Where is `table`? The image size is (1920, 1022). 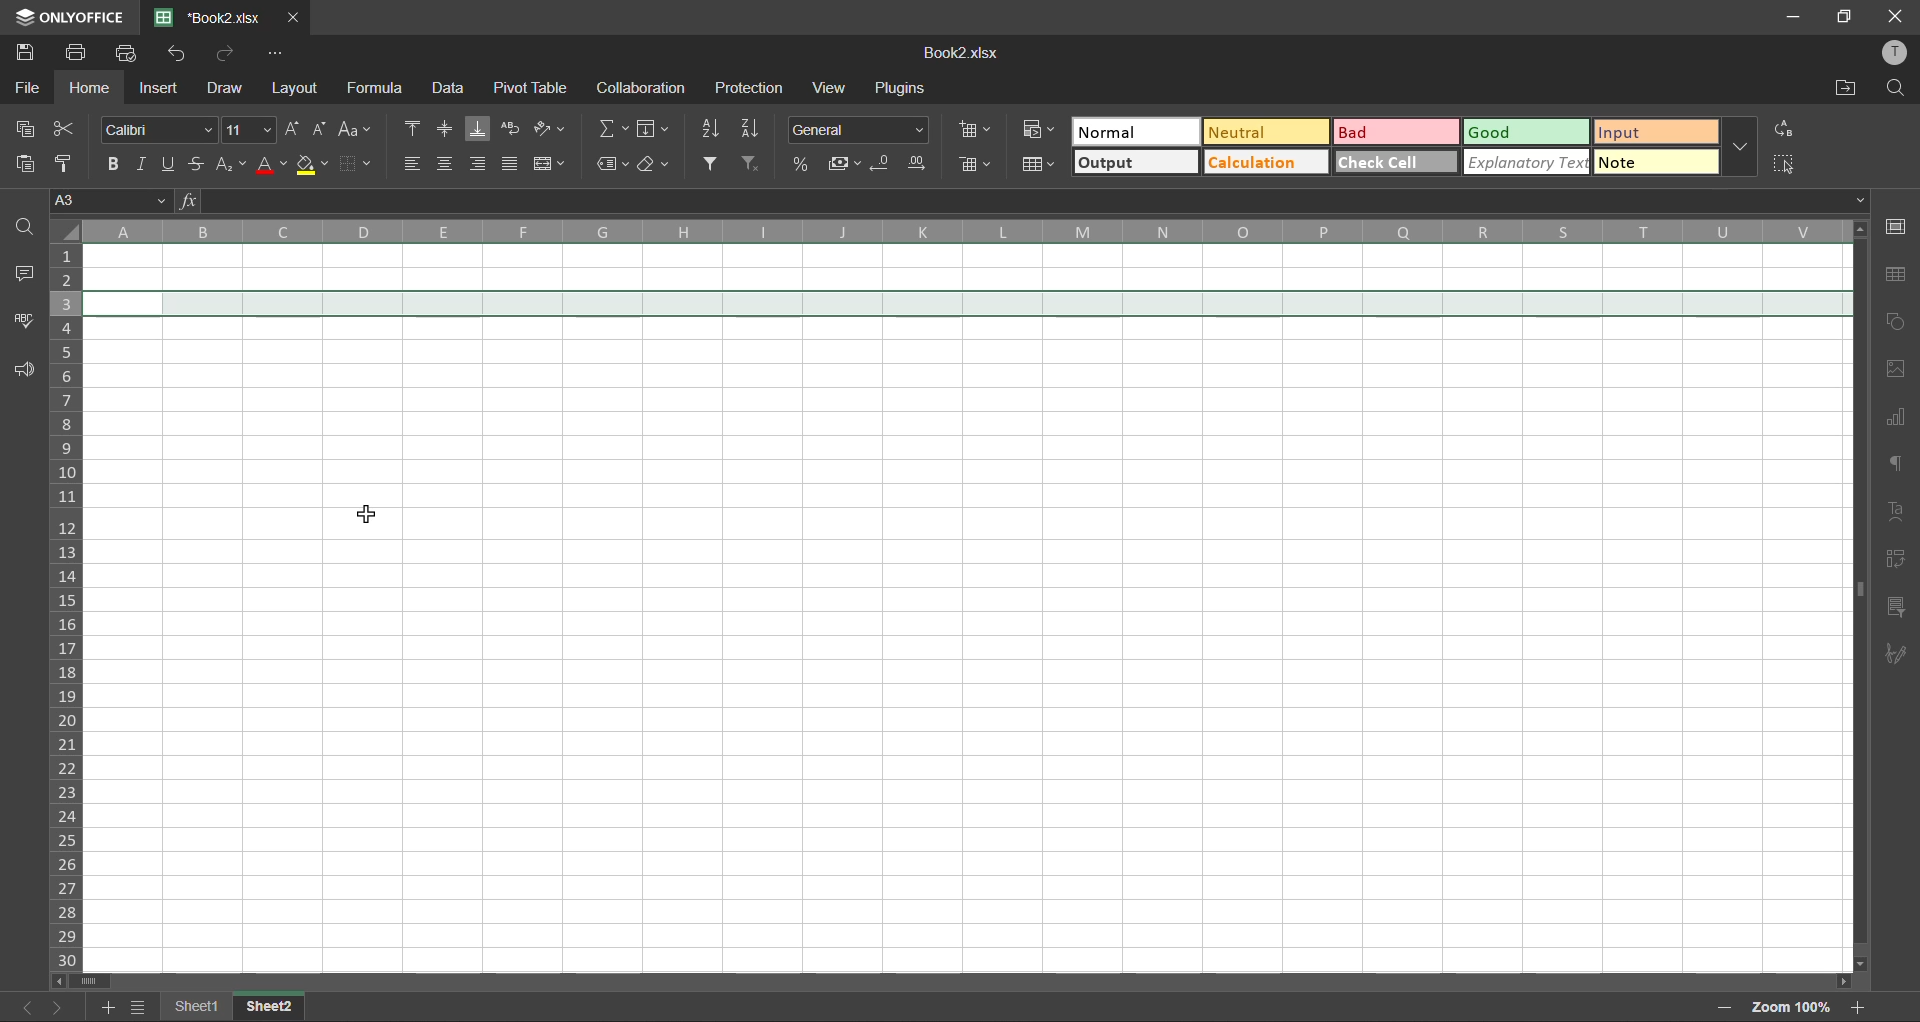
table is located at coordinates (1898, 277).